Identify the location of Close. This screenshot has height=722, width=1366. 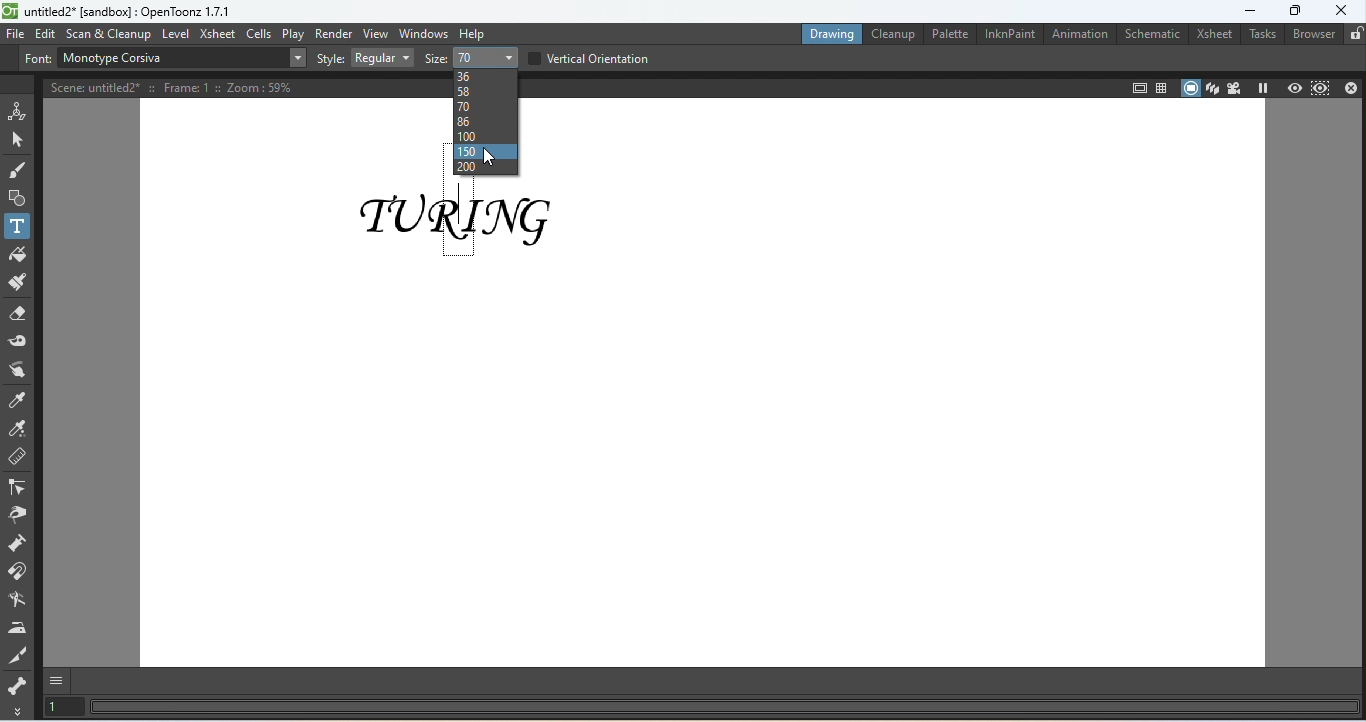
(1343, 11).